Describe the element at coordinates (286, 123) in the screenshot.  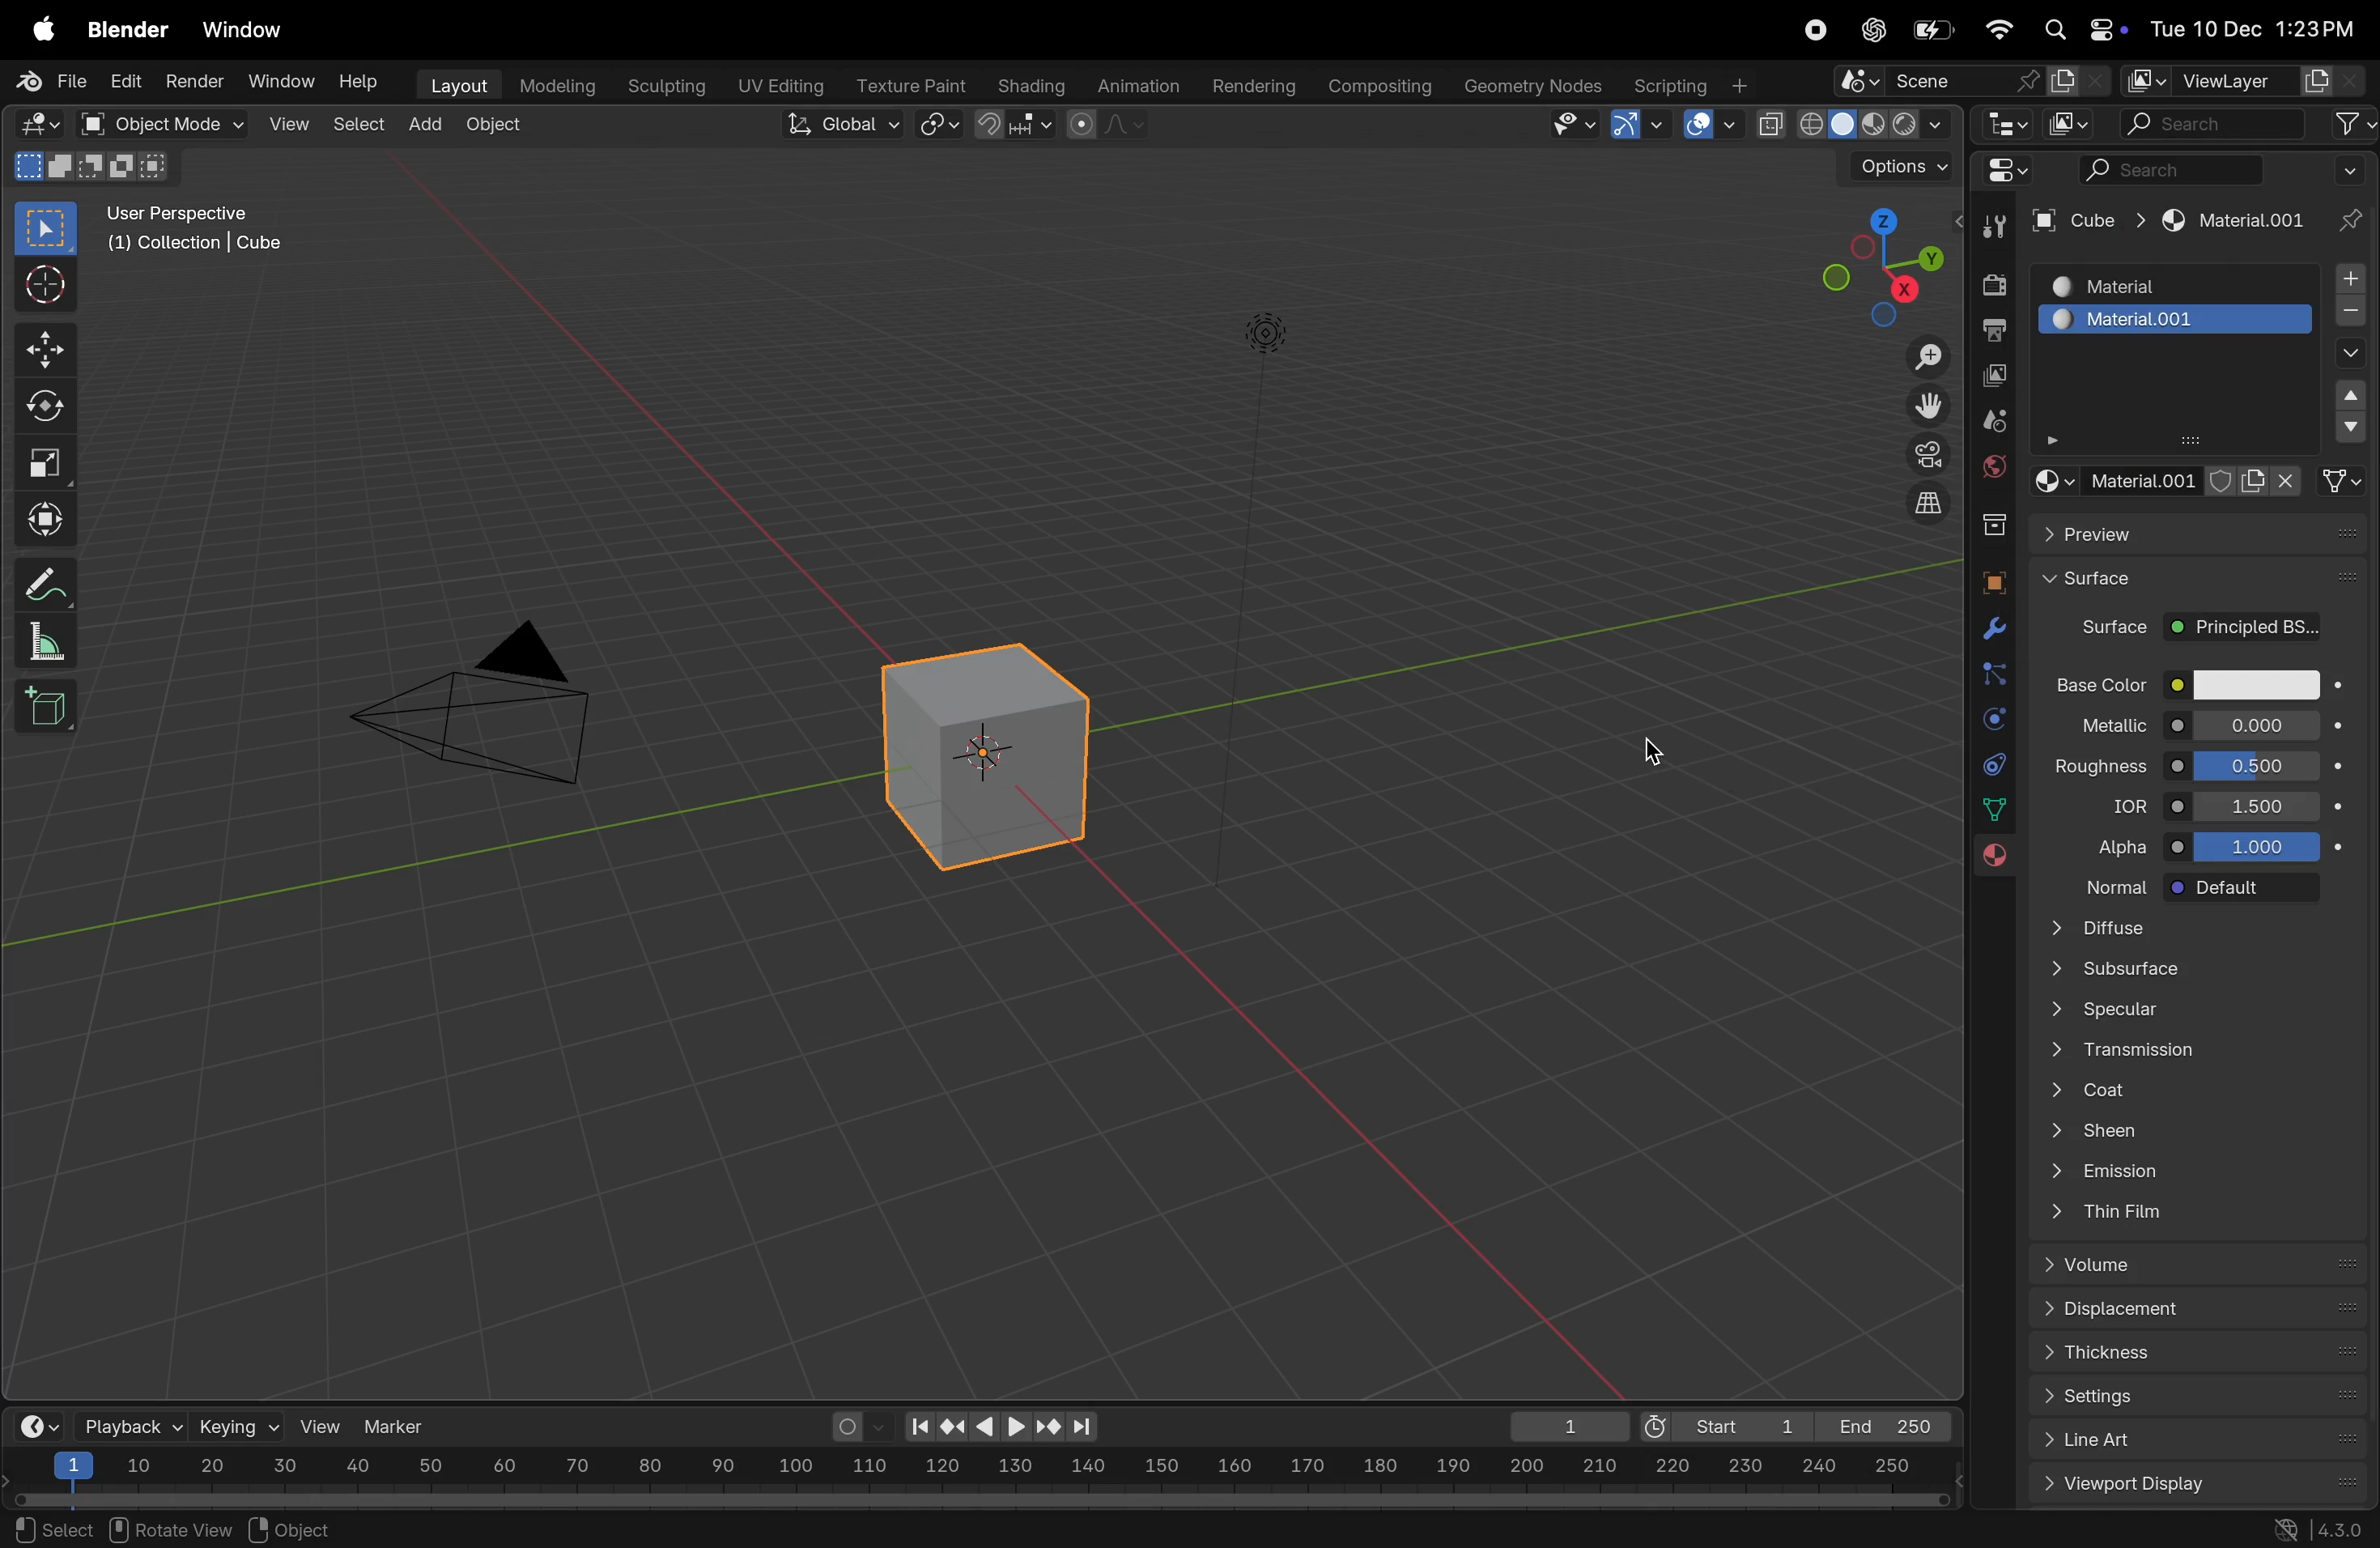
I see `View` at that location.